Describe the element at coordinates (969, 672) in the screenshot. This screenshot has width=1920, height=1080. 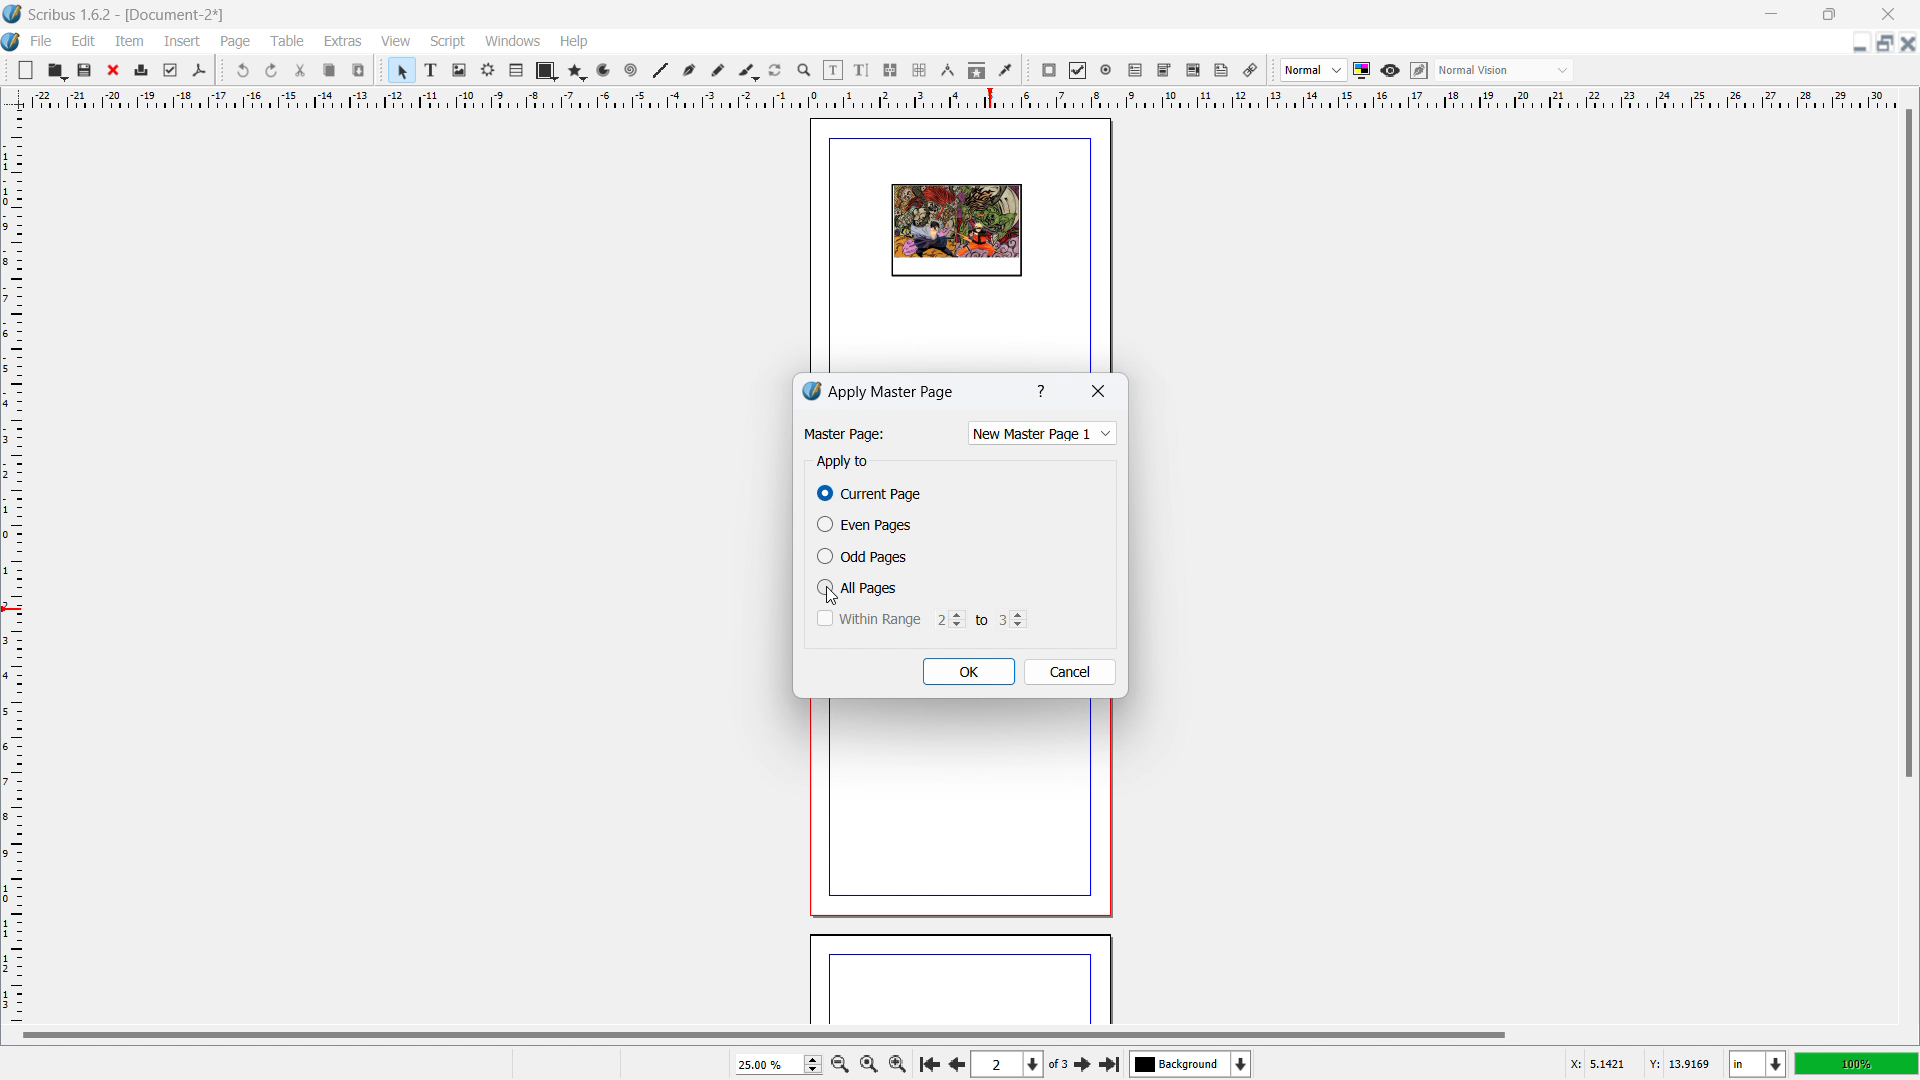
I see `ok` at that location.